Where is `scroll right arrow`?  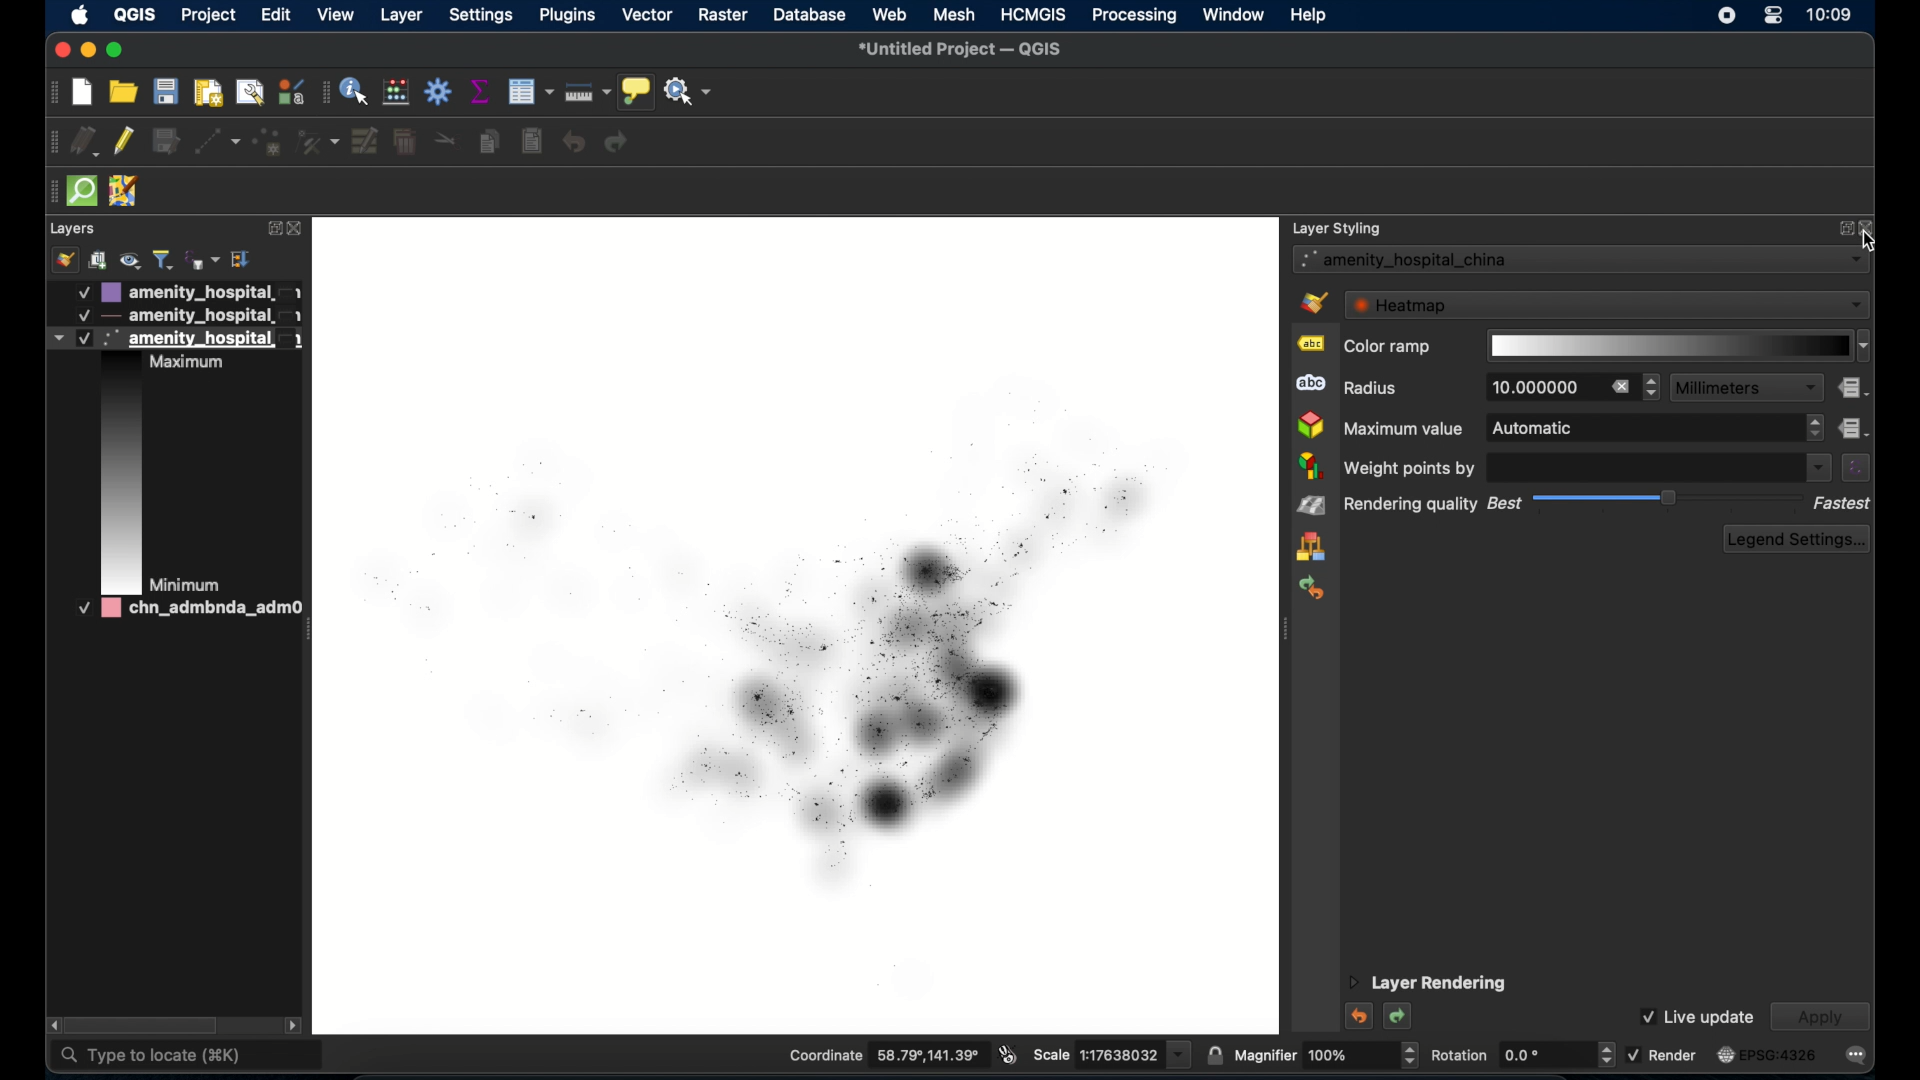
scroll right arrow is located at coordinates (295, 1026).